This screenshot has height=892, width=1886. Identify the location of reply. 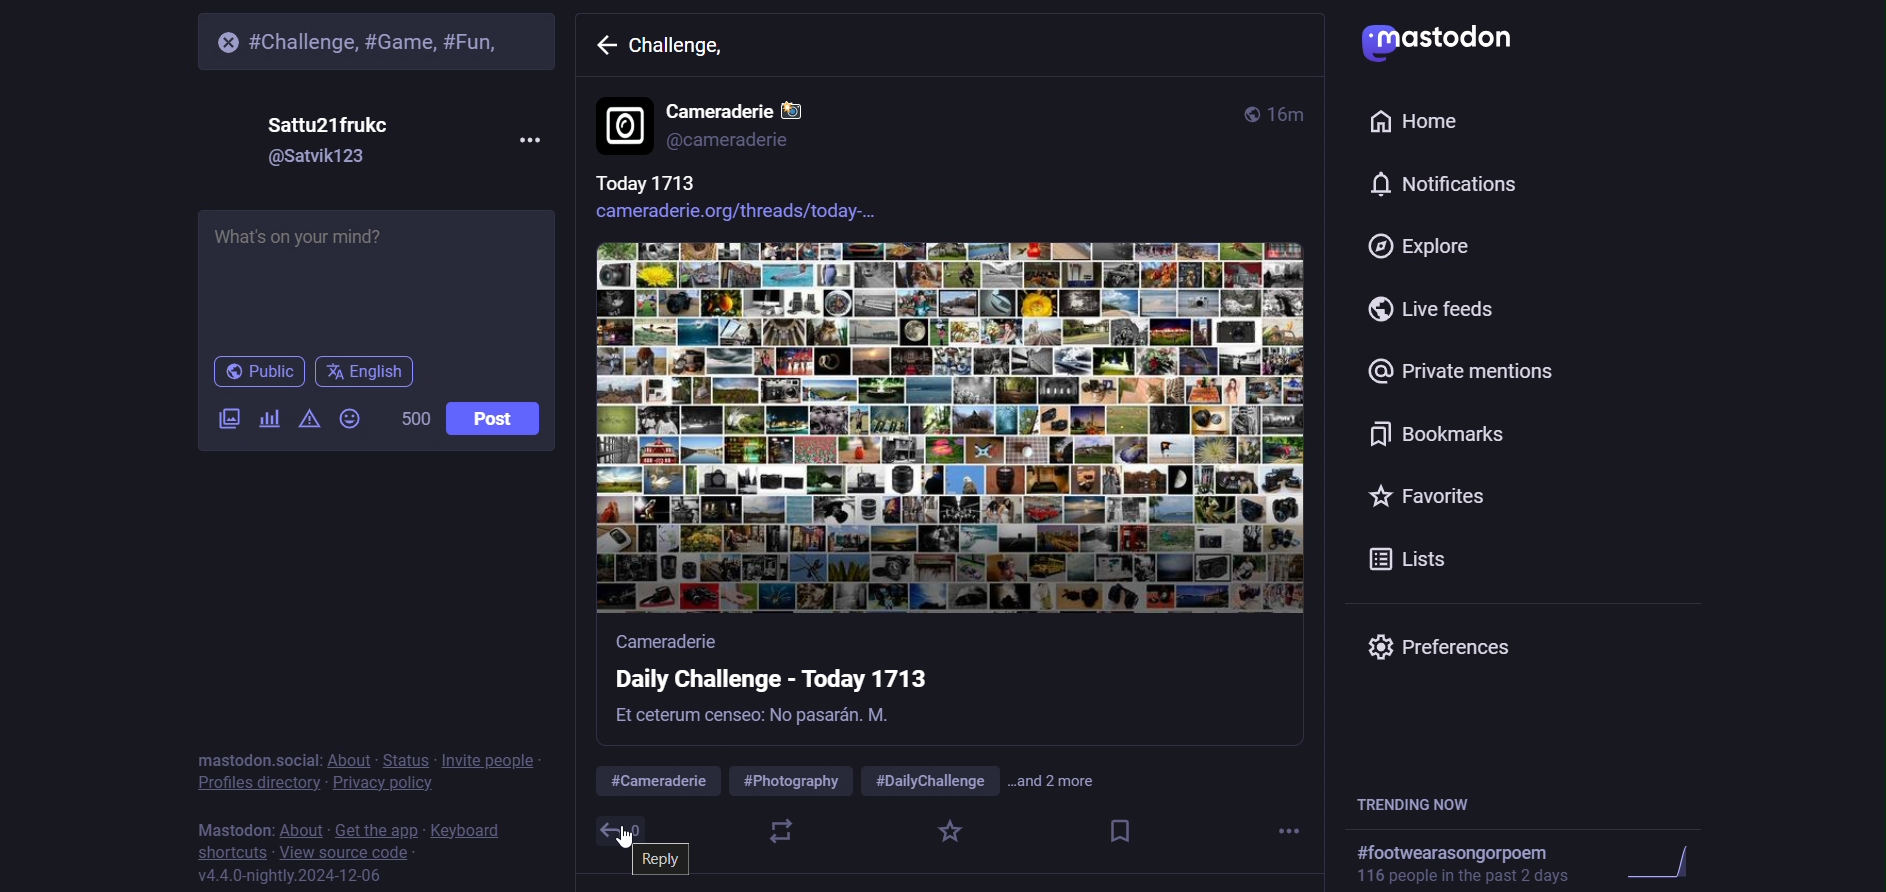
(610, 831).